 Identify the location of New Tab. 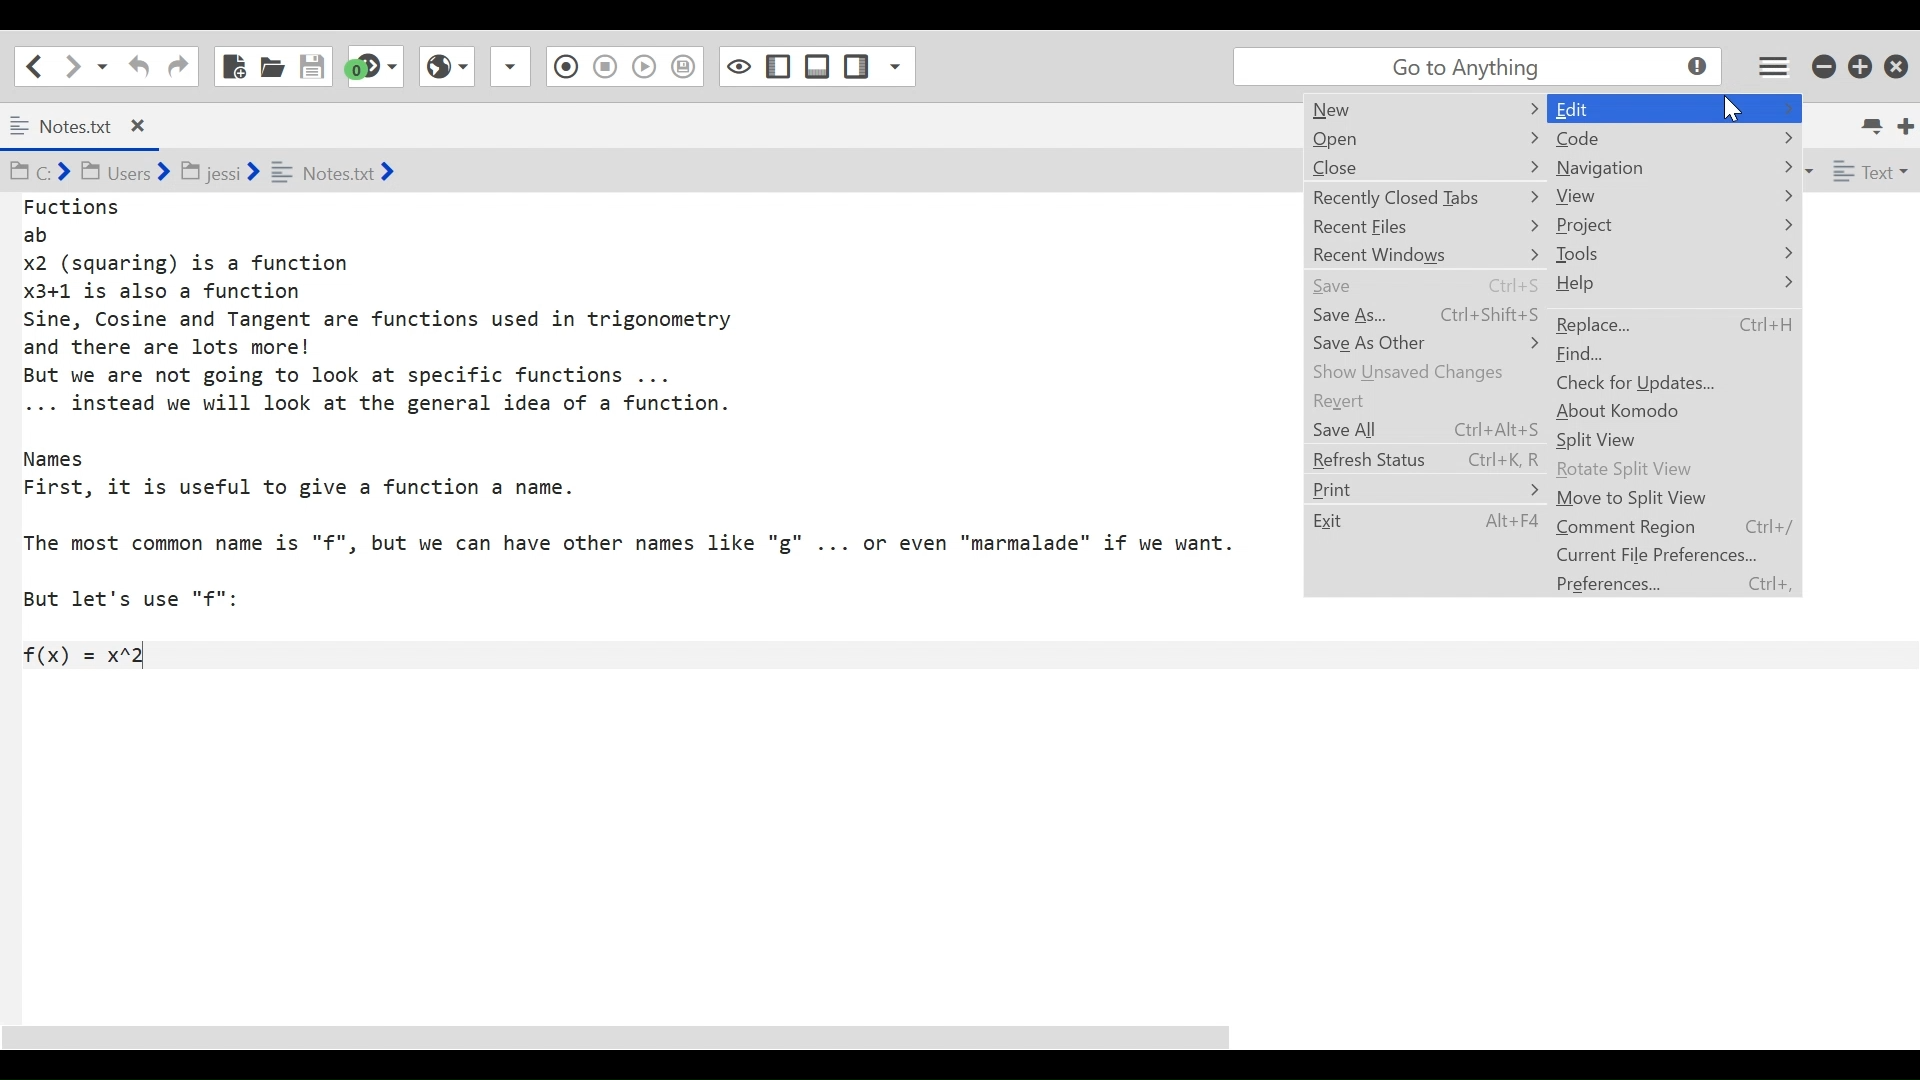
(1907, 124).